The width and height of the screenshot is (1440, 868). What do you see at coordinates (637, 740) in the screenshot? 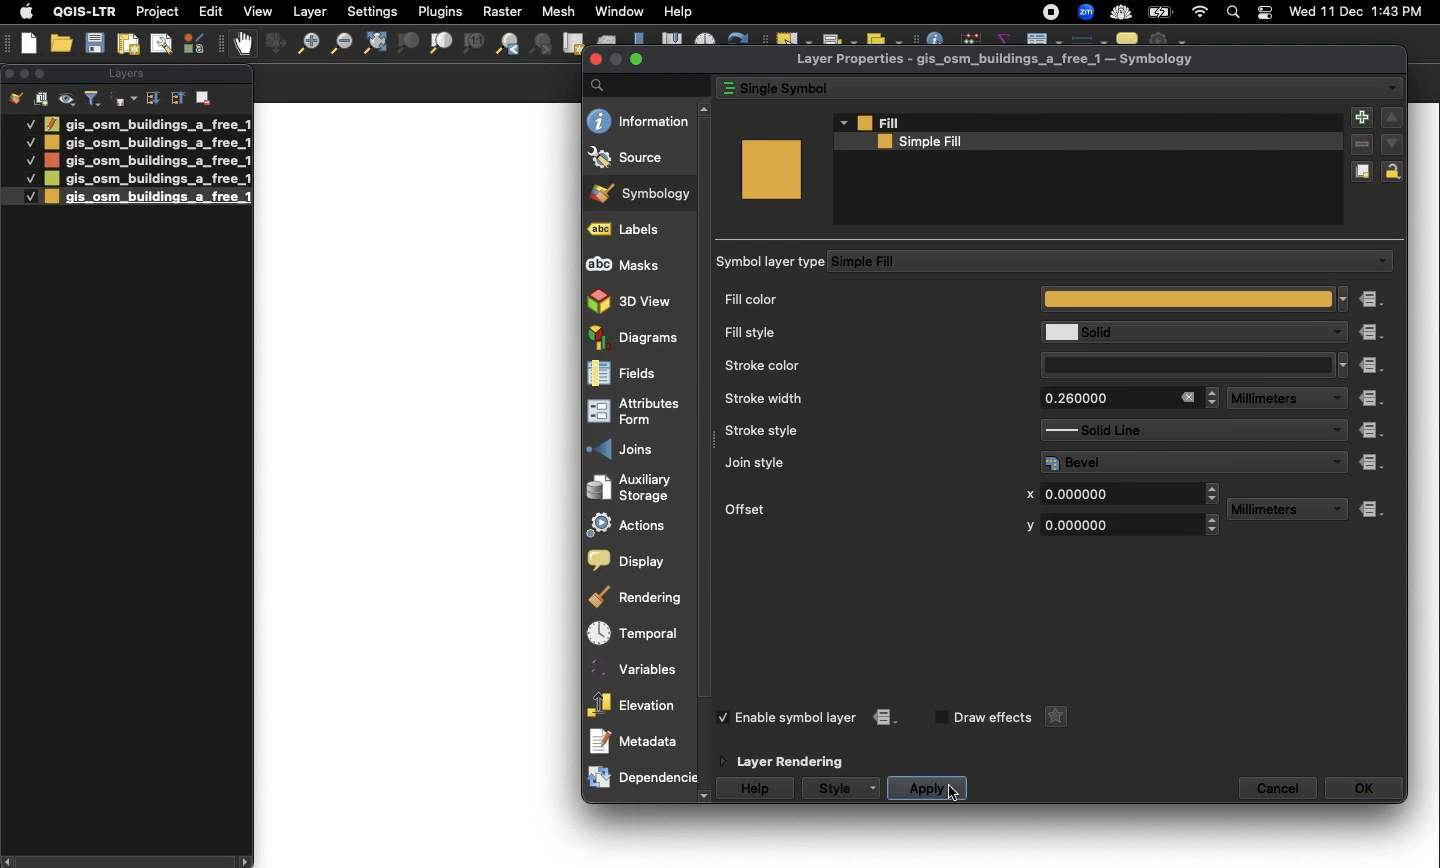
I see `Metadata` at bounding box center [637, 740].